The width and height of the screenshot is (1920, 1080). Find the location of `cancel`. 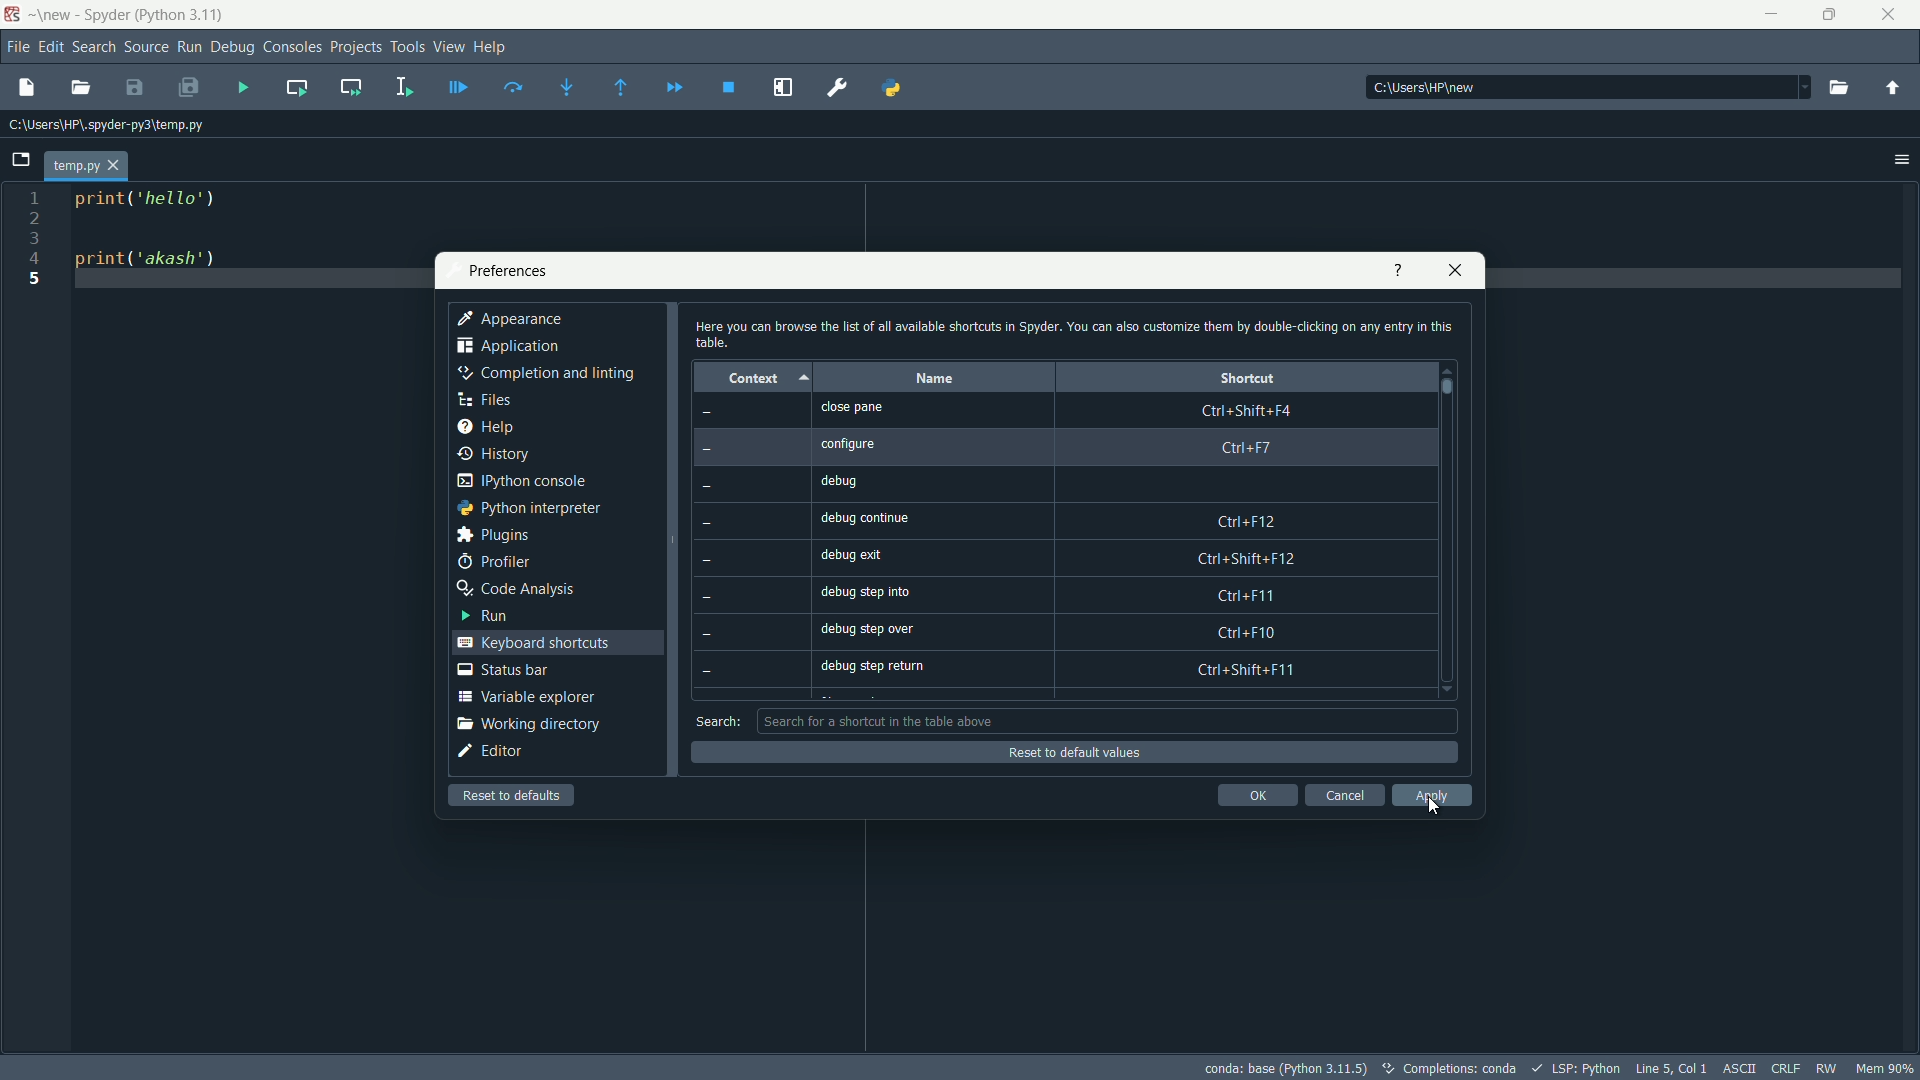

cancel is located at coordinates (1344, 795).